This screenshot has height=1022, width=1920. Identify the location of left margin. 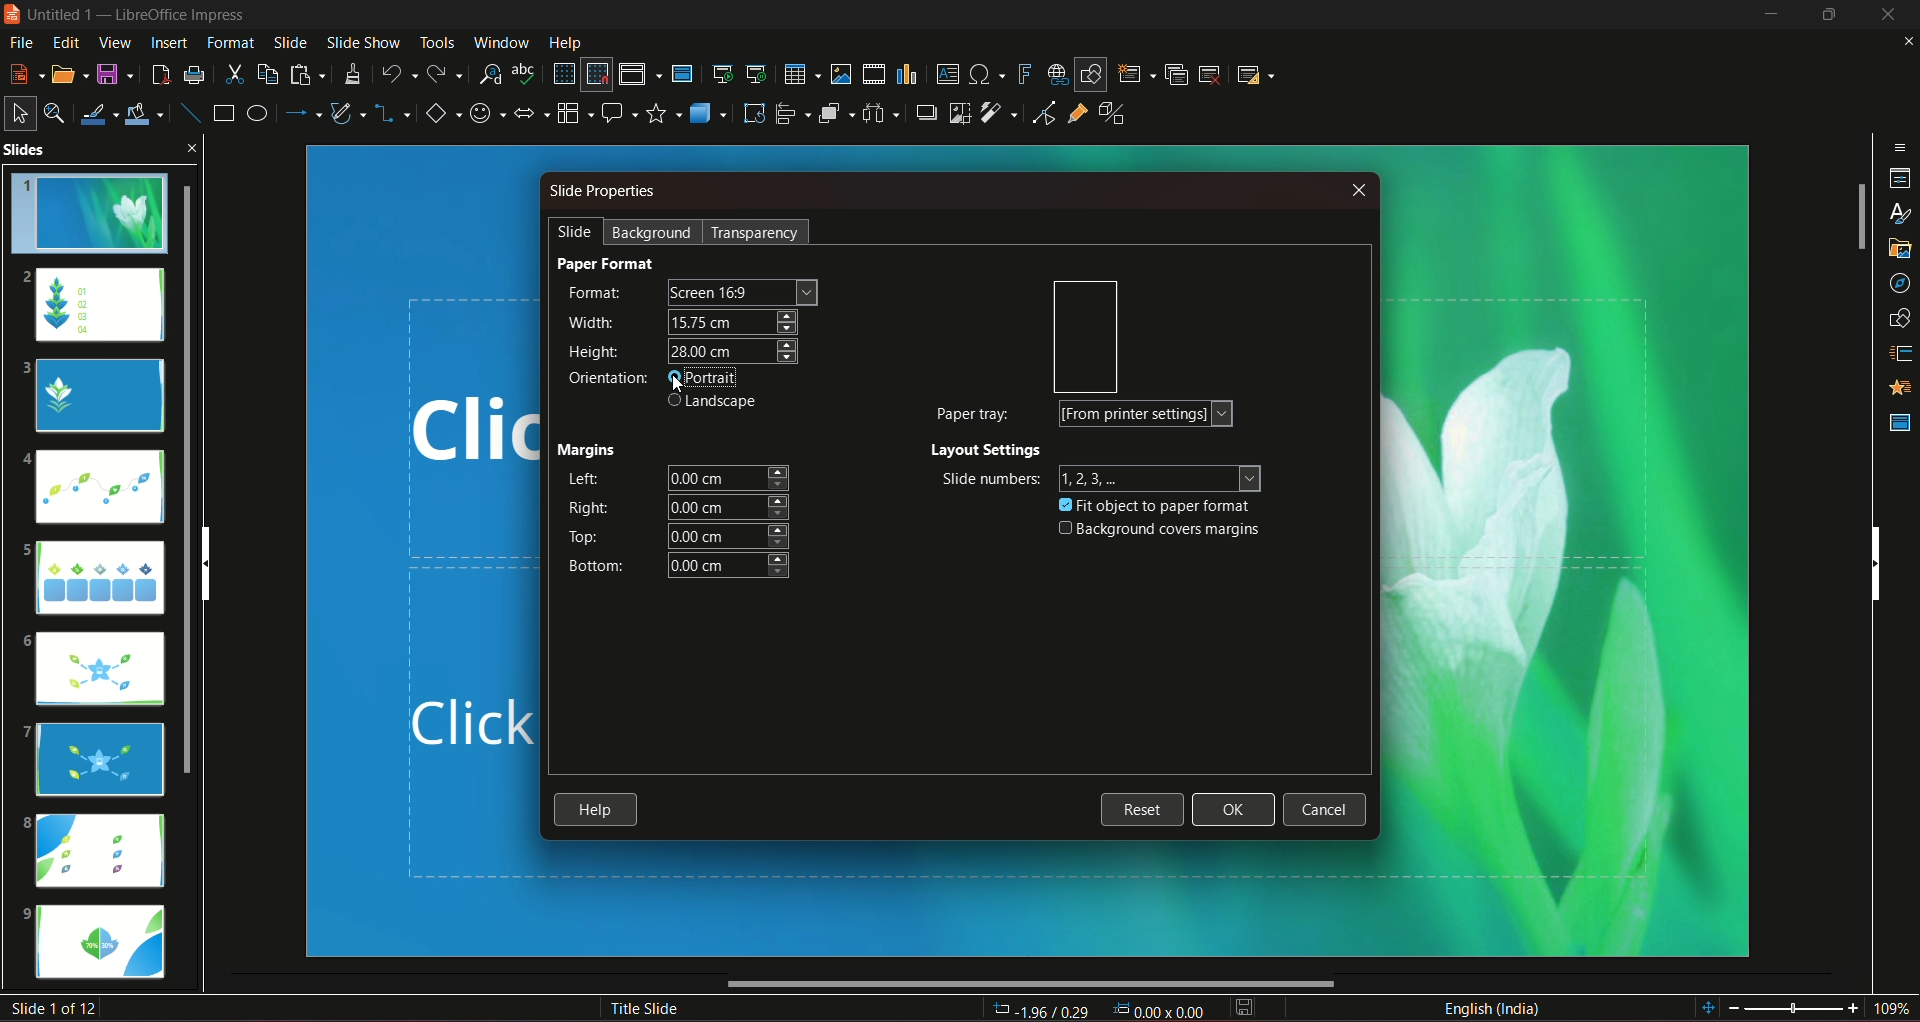
(729, 477).